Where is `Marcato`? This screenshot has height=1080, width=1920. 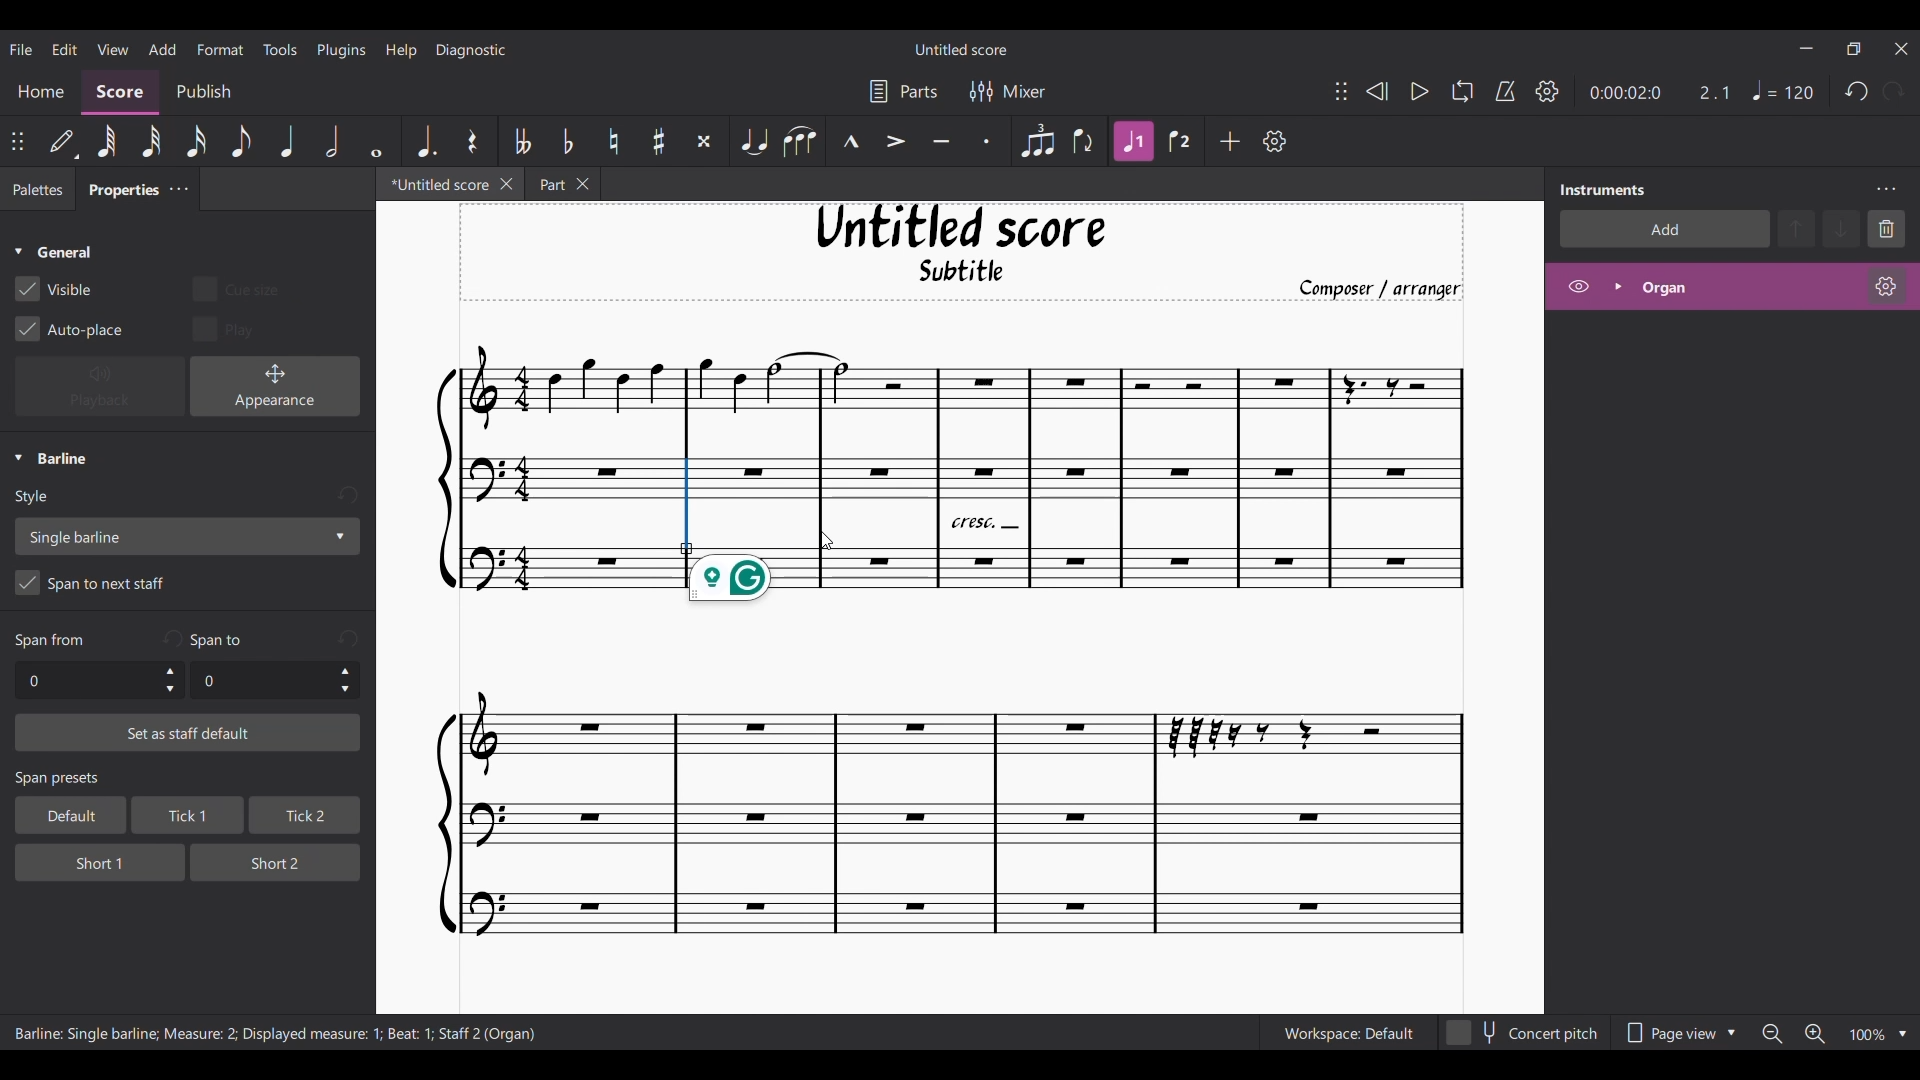
Marcato is located at coordinates (851, 142).